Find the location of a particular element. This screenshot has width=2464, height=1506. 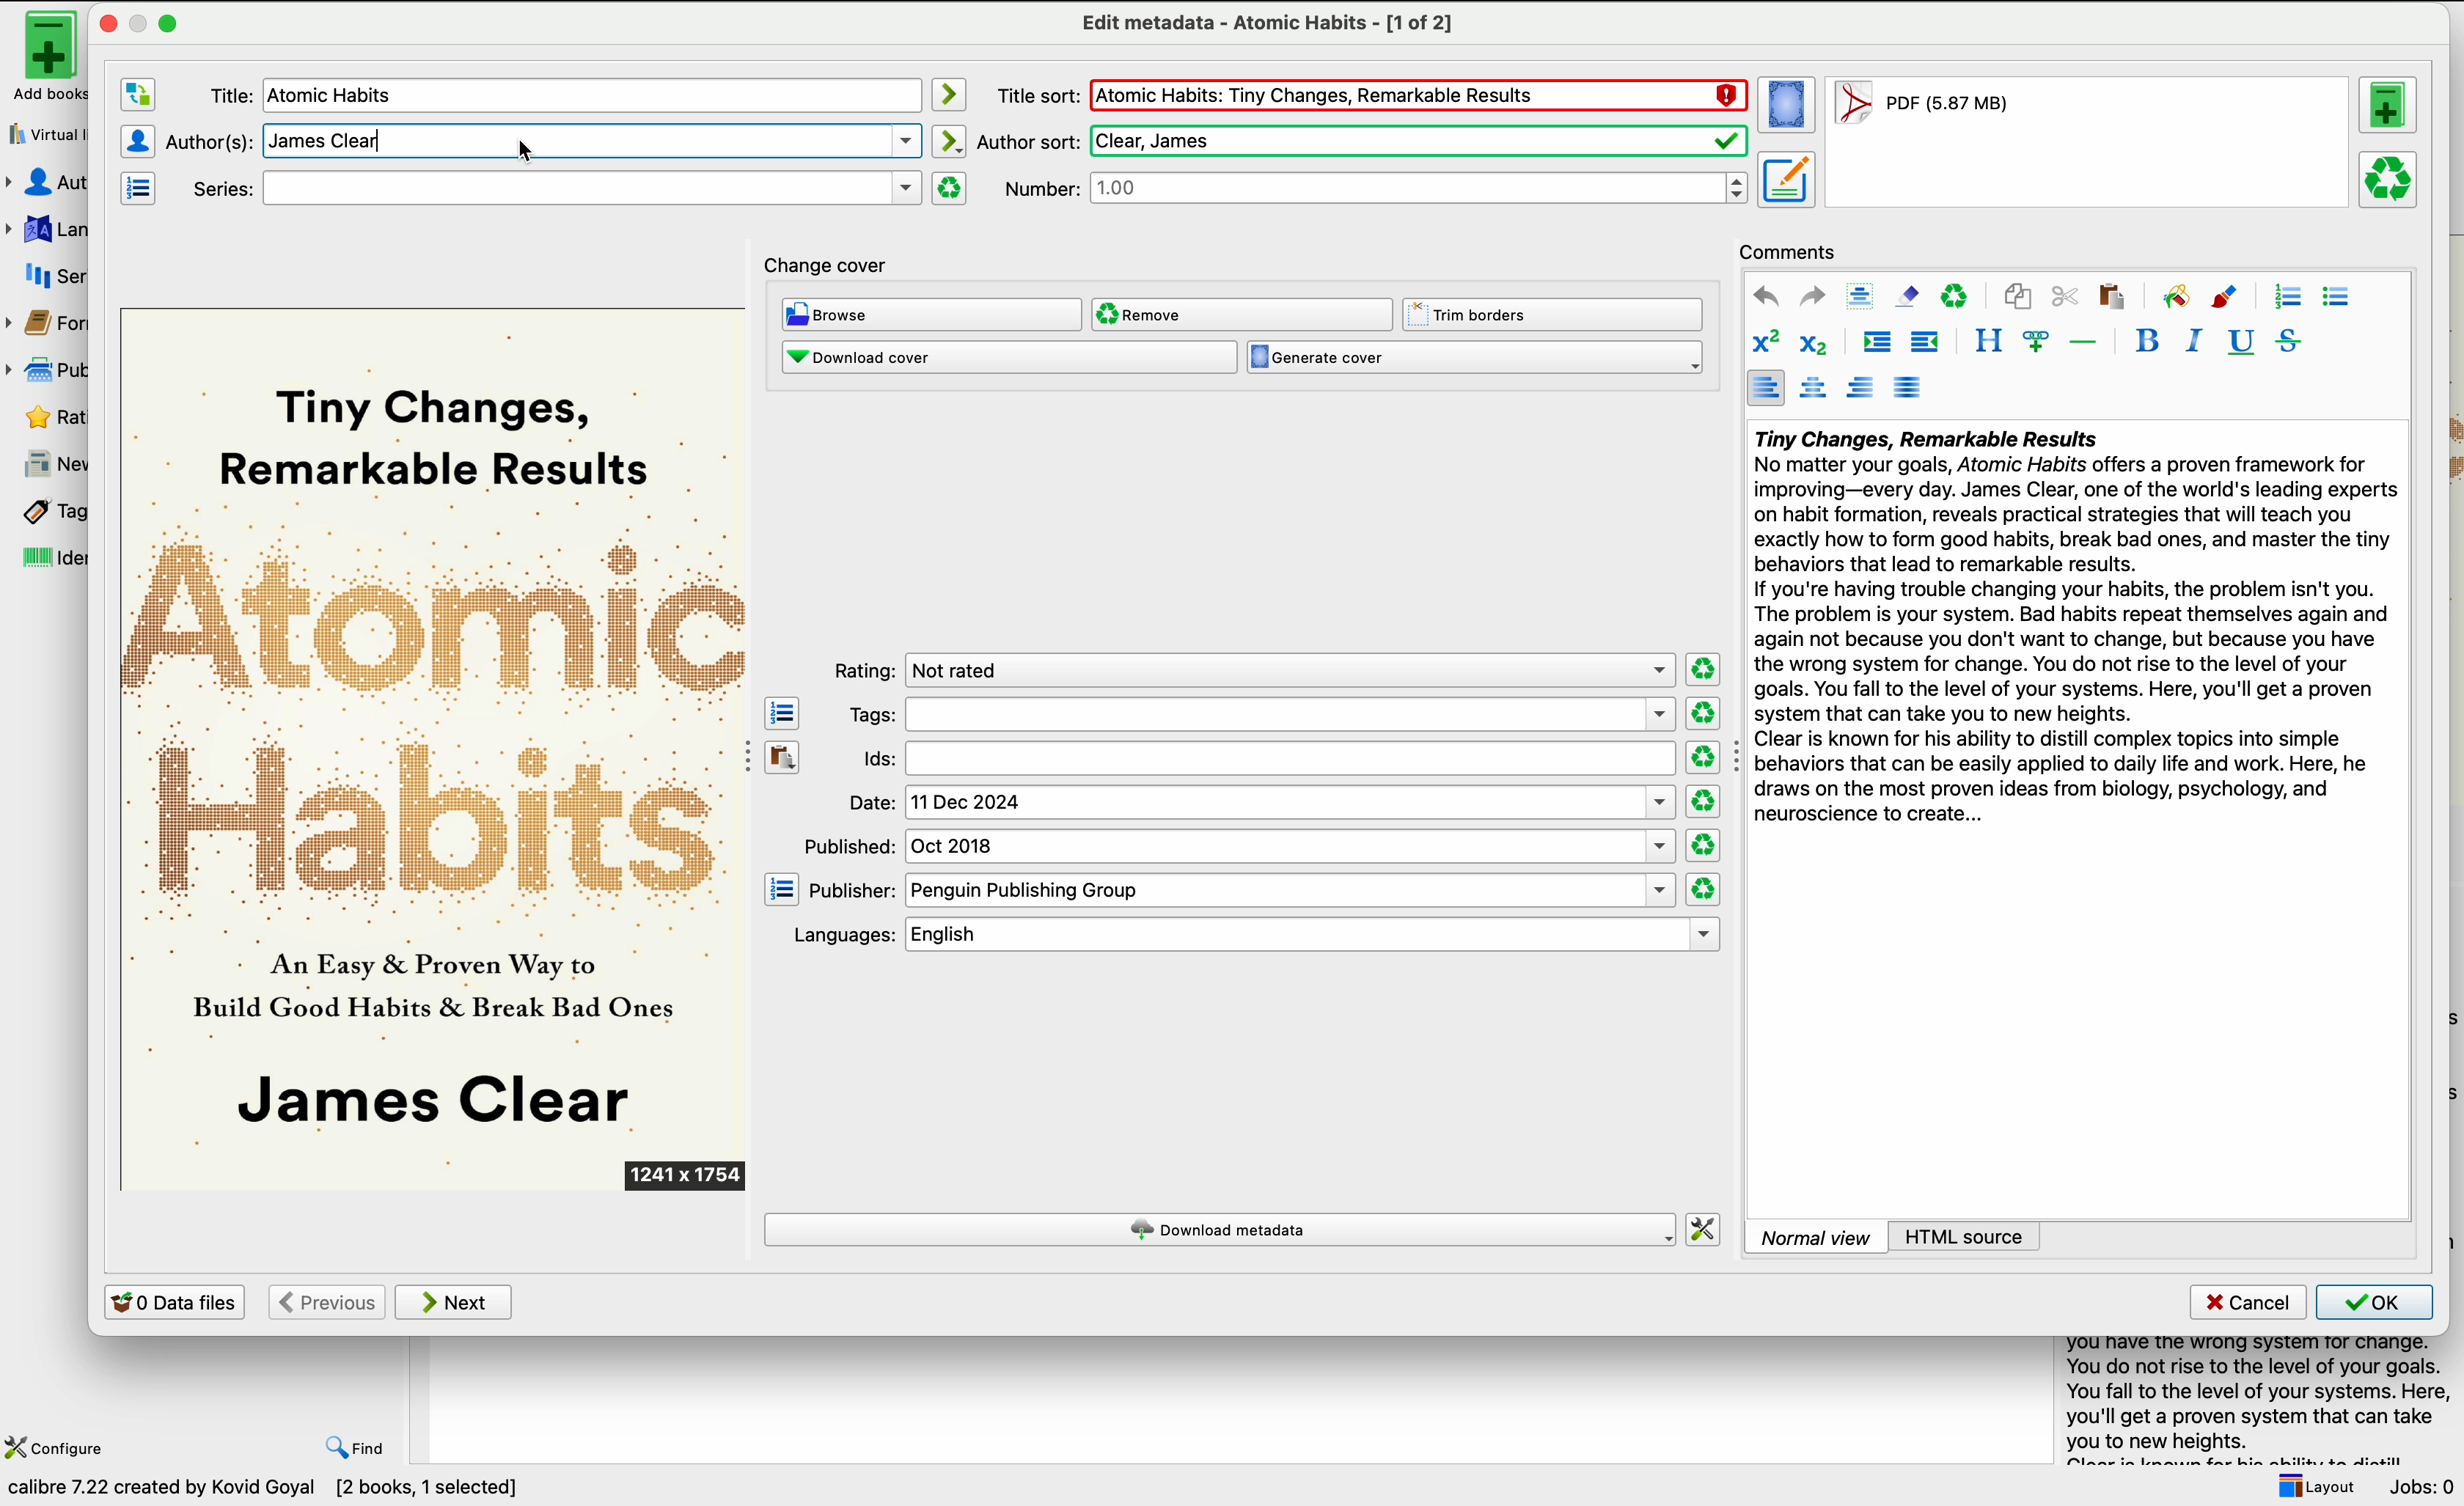

undo is located at coordinates (1766, 296).